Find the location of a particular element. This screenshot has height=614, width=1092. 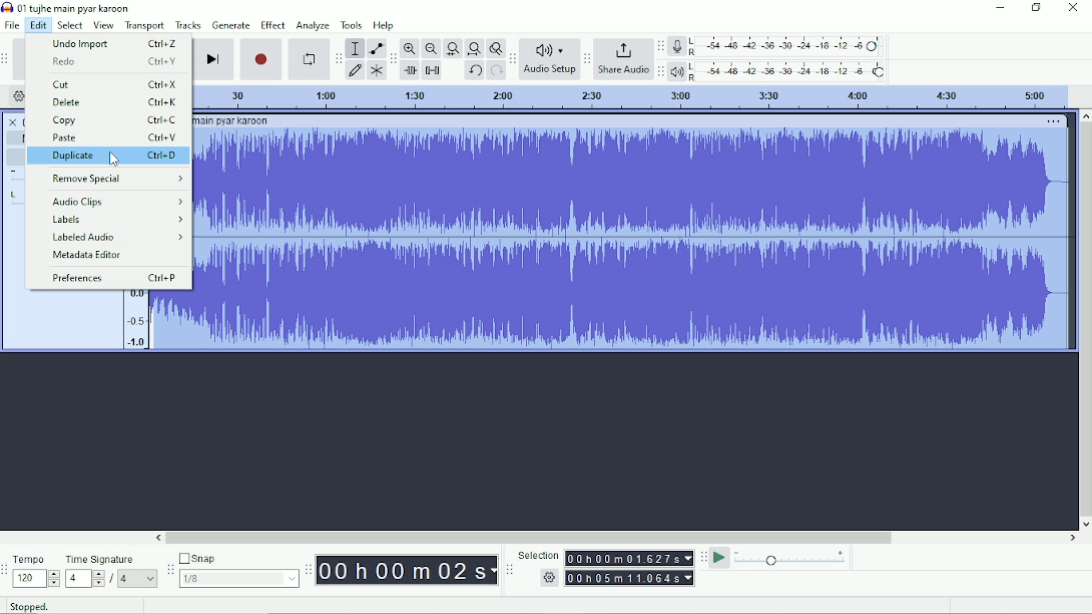

Labeled Audio is located at coordinates (116, 236).